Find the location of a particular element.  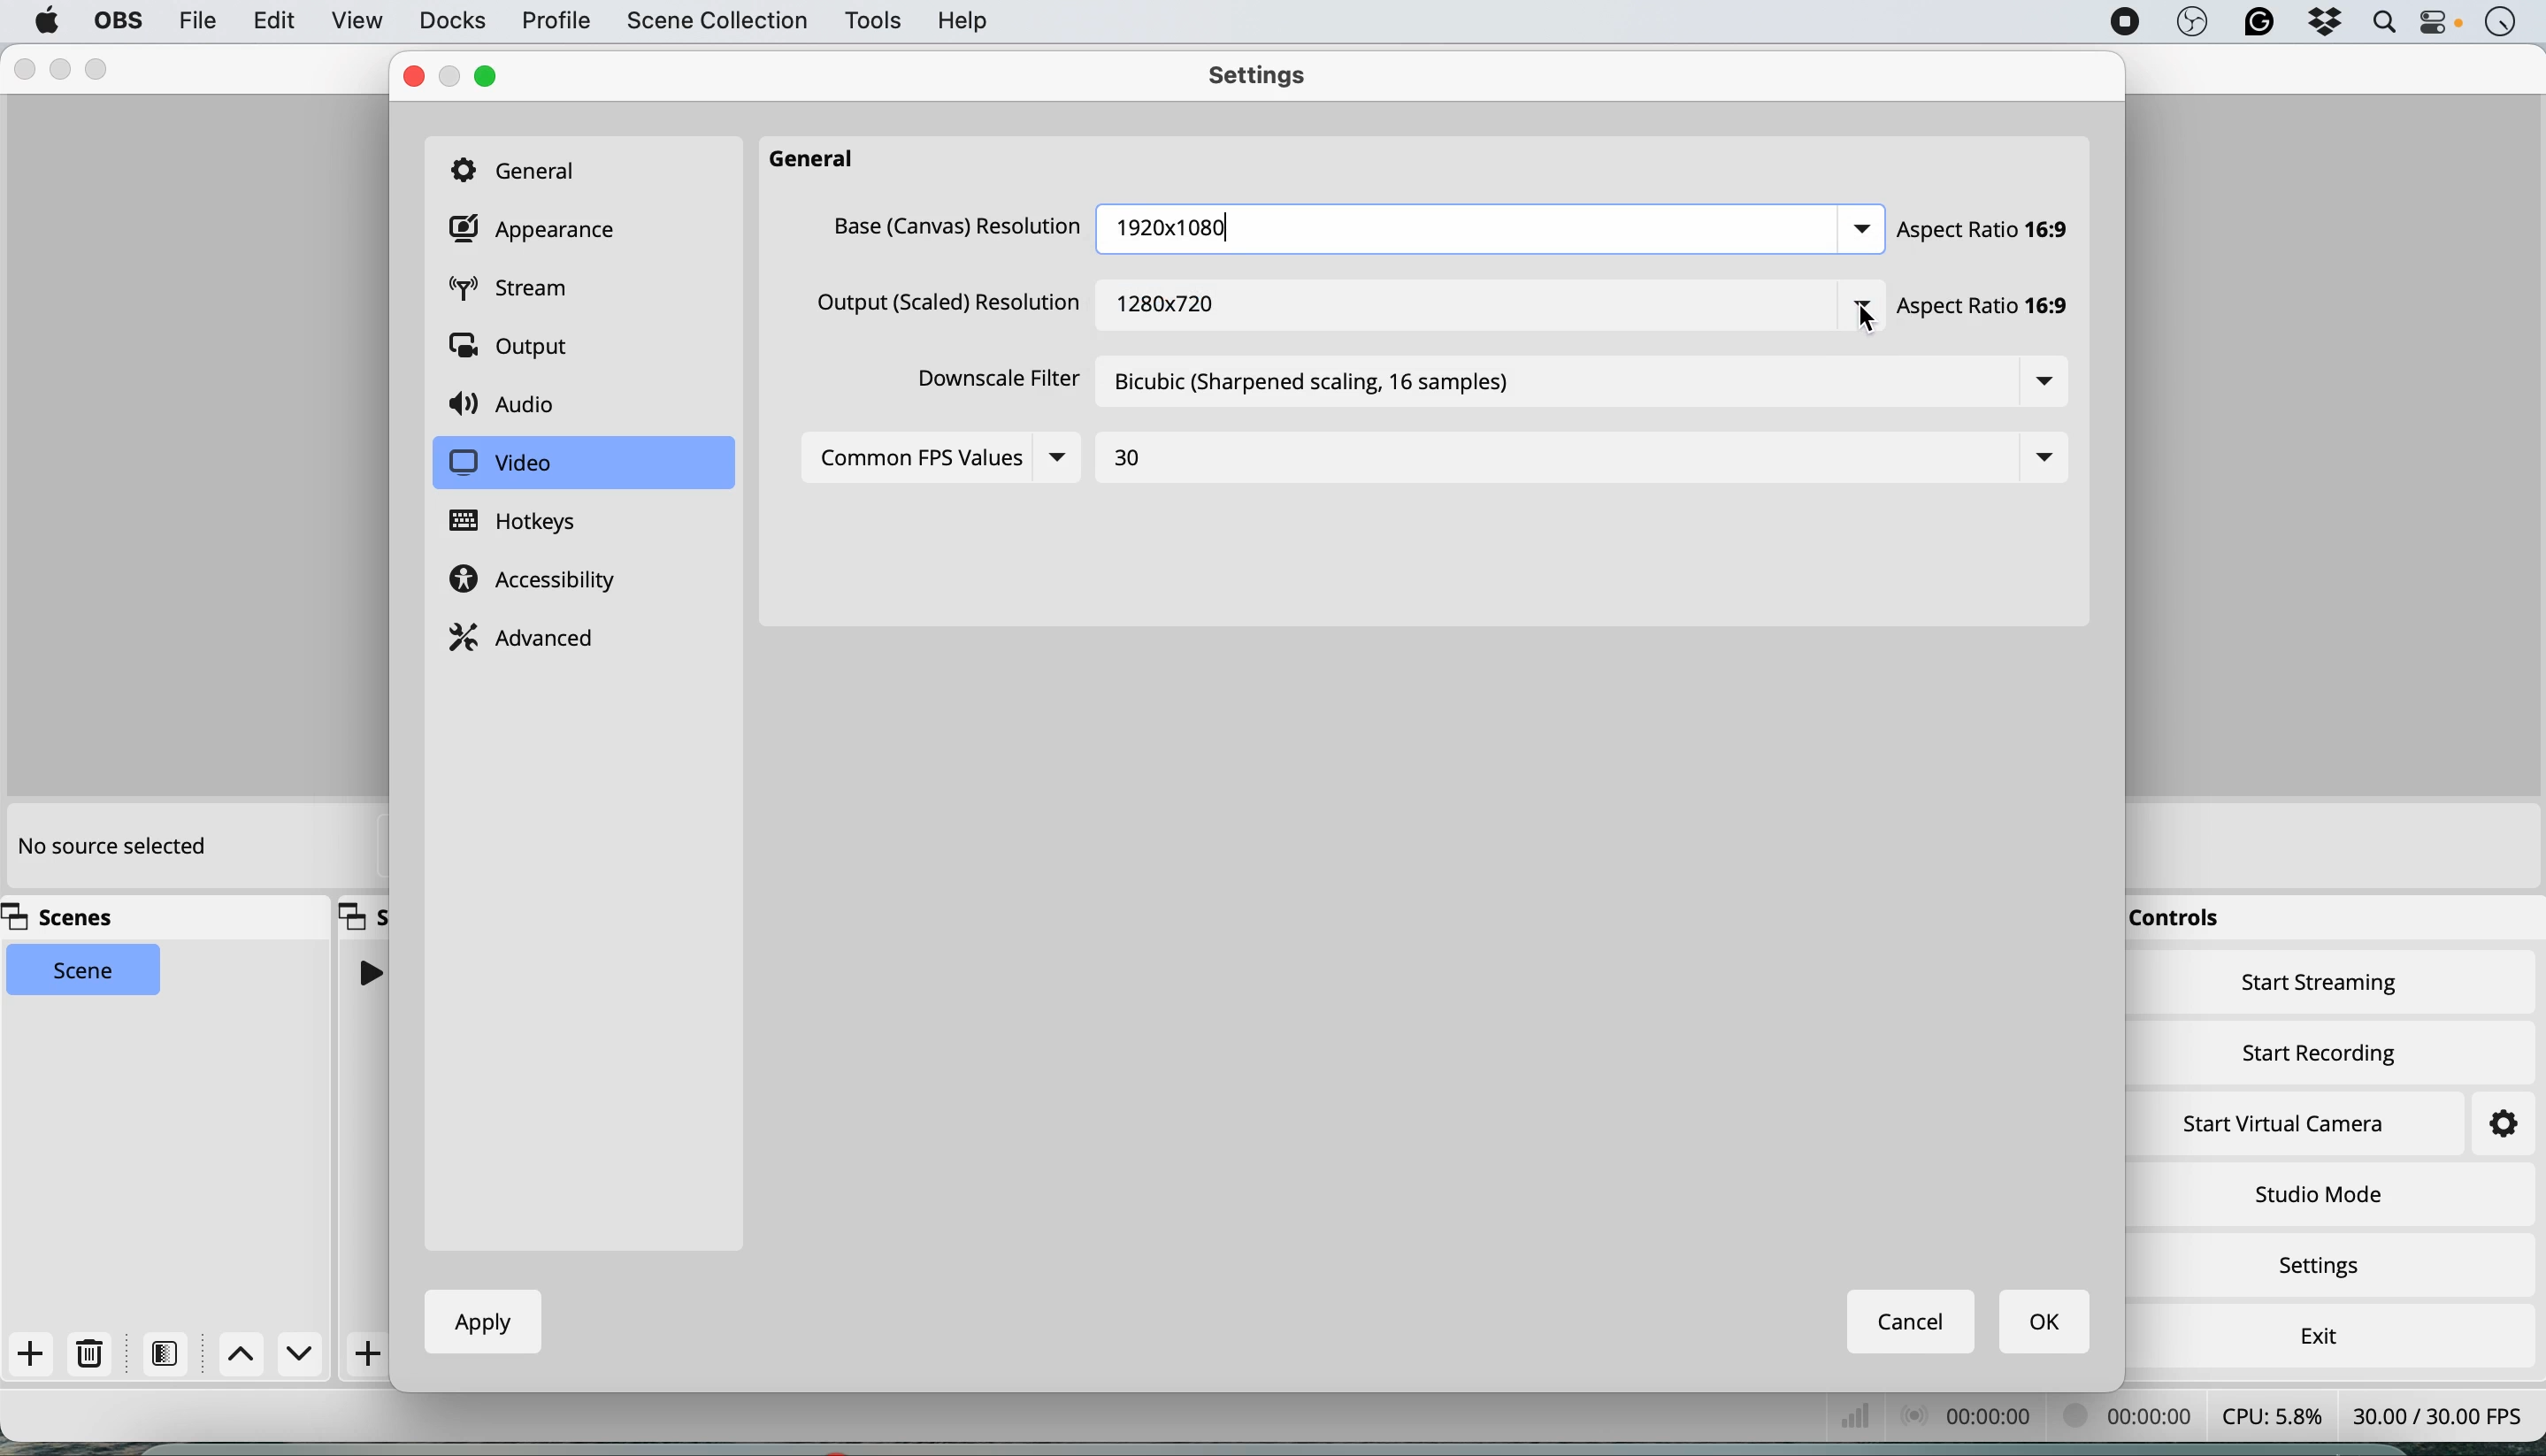

filters is located at coordinates (171, 1353).